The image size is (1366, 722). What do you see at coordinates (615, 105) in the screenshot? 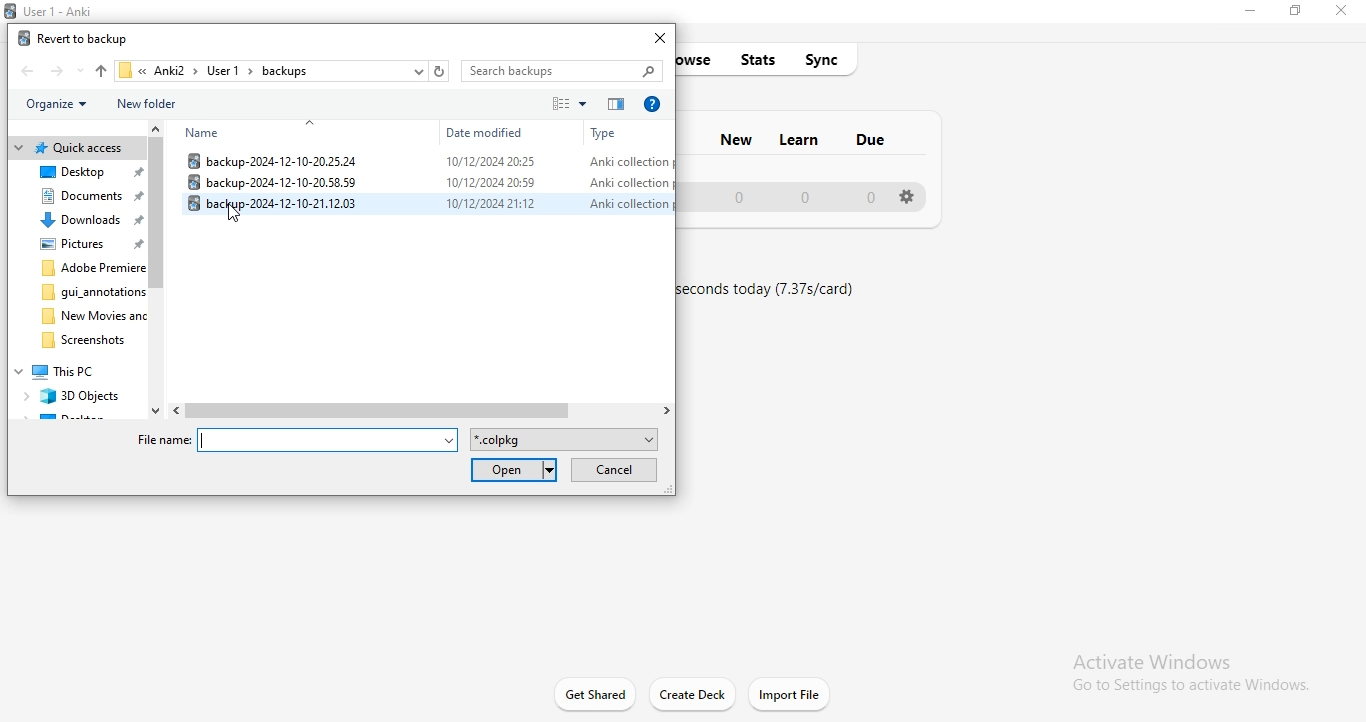
I see `order` at bounding box center [615, 105].